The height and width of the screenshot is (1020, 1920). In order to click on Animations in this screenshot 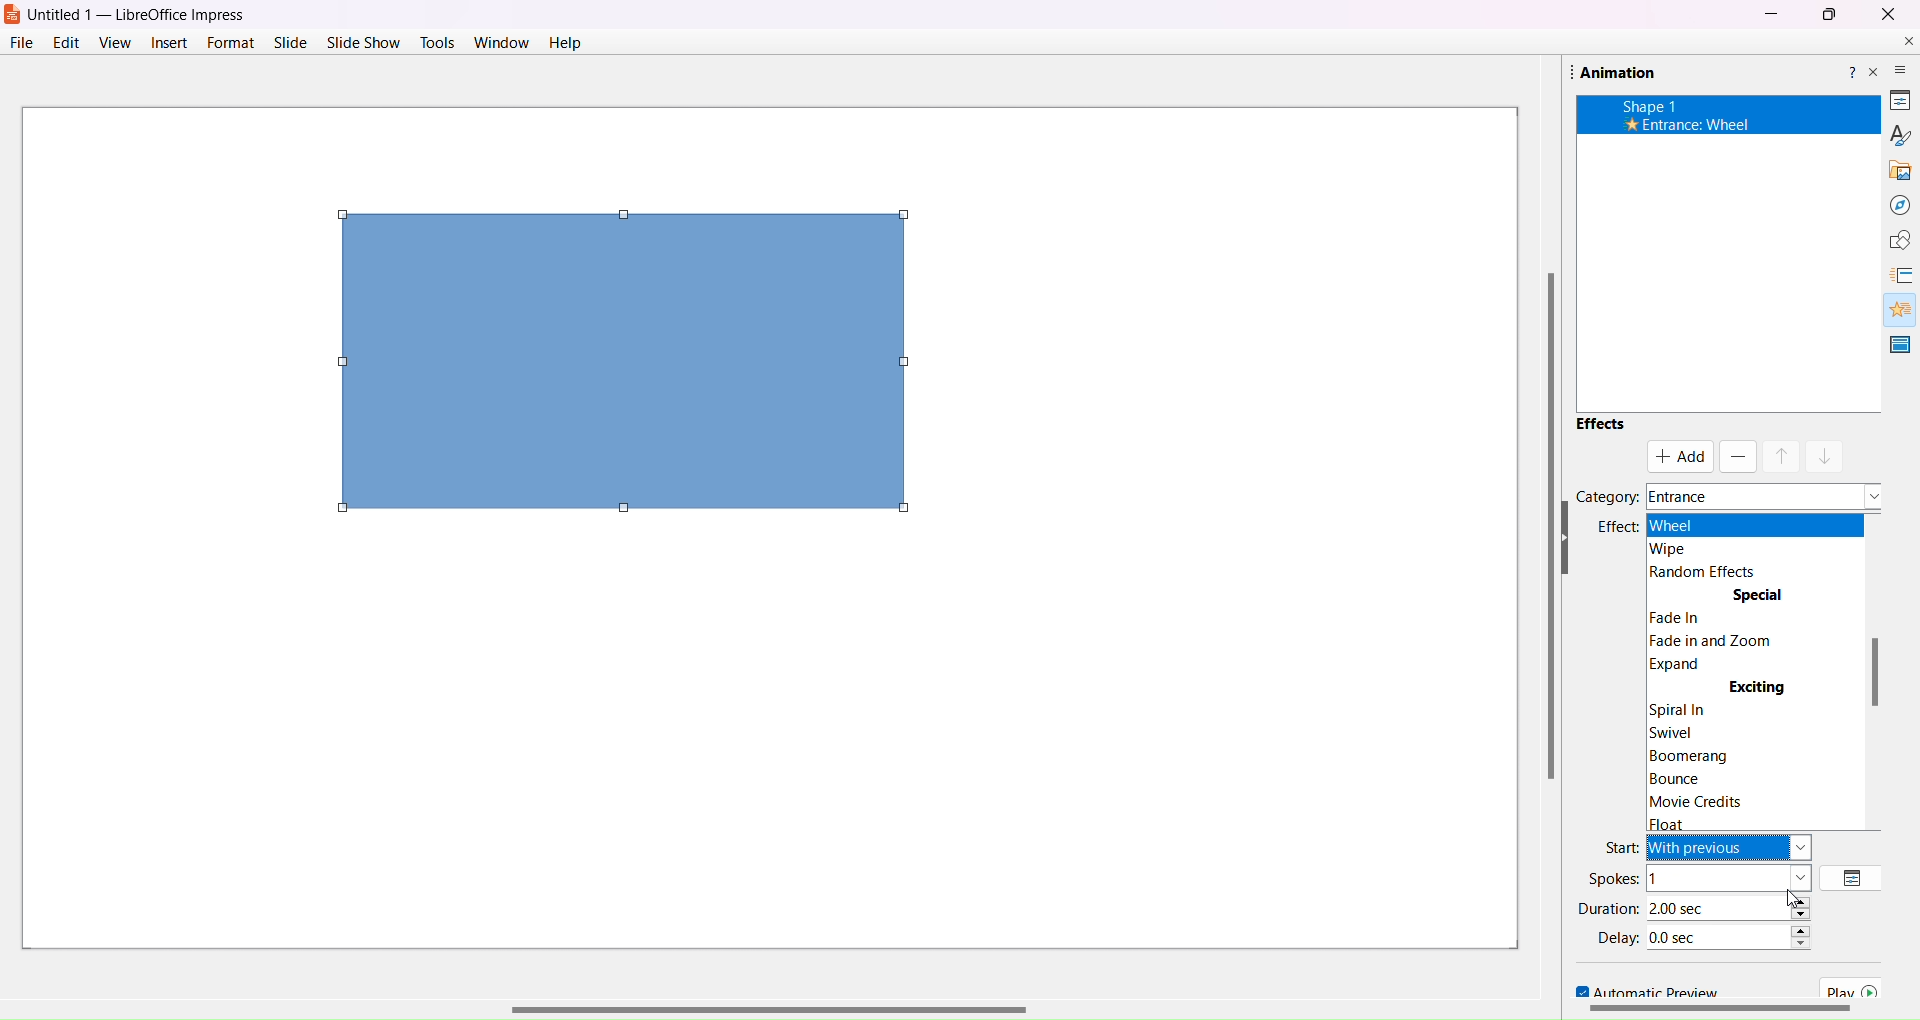, I will do `click(1893, 306)`.